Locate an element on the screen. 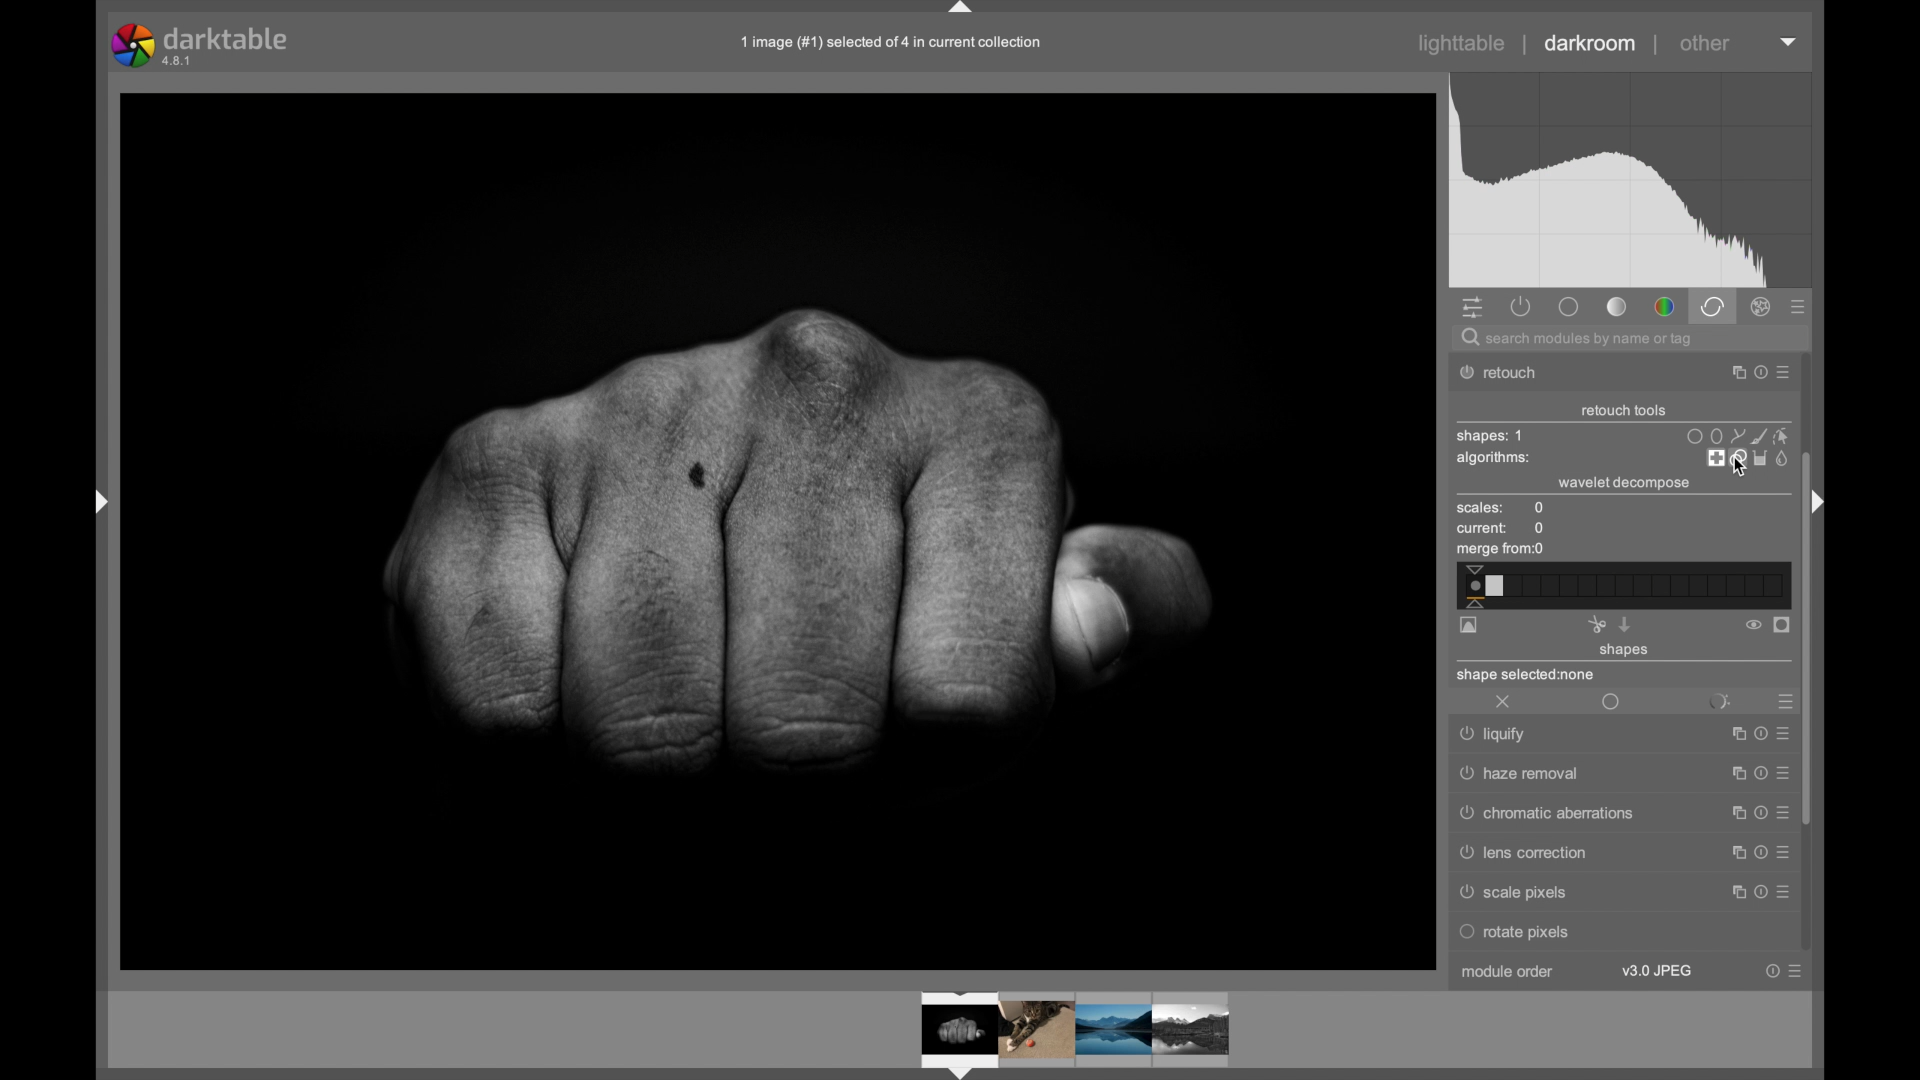  effect is located at coordinates (1762, 307).